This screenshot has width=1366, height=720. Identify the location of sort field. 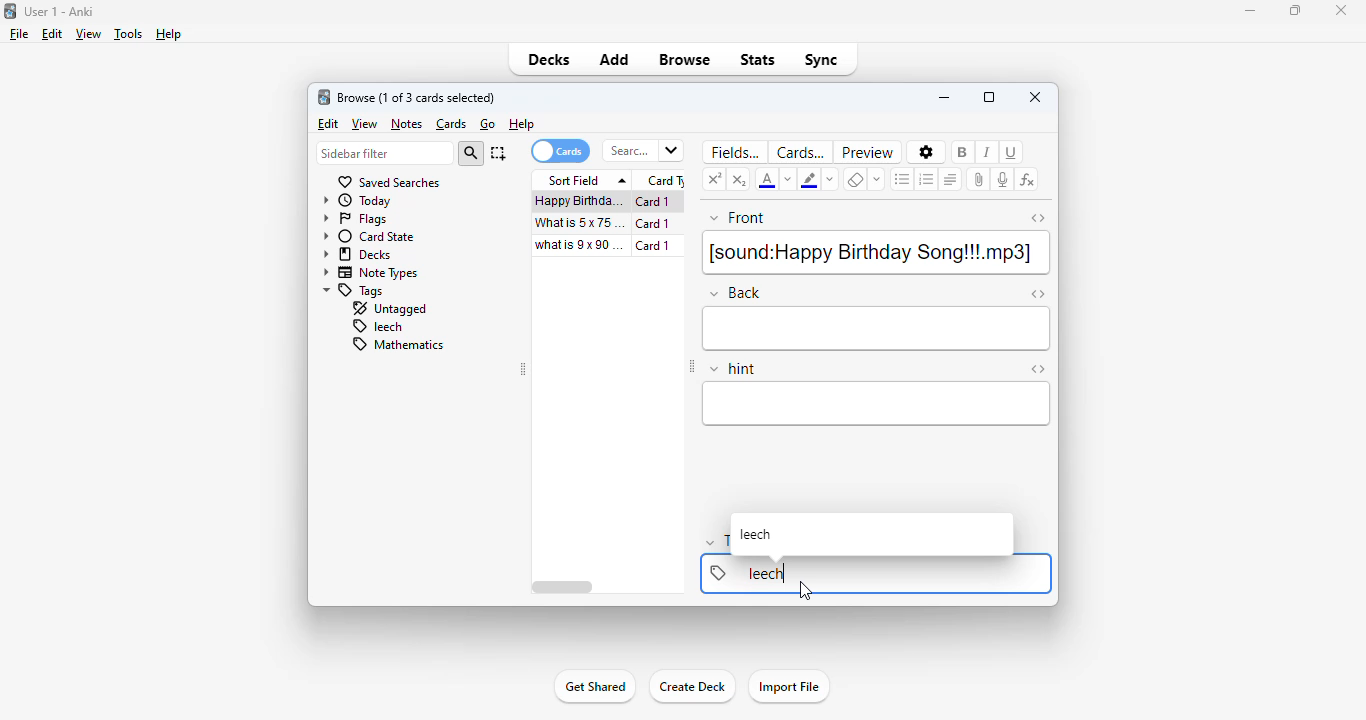
(583, 180).